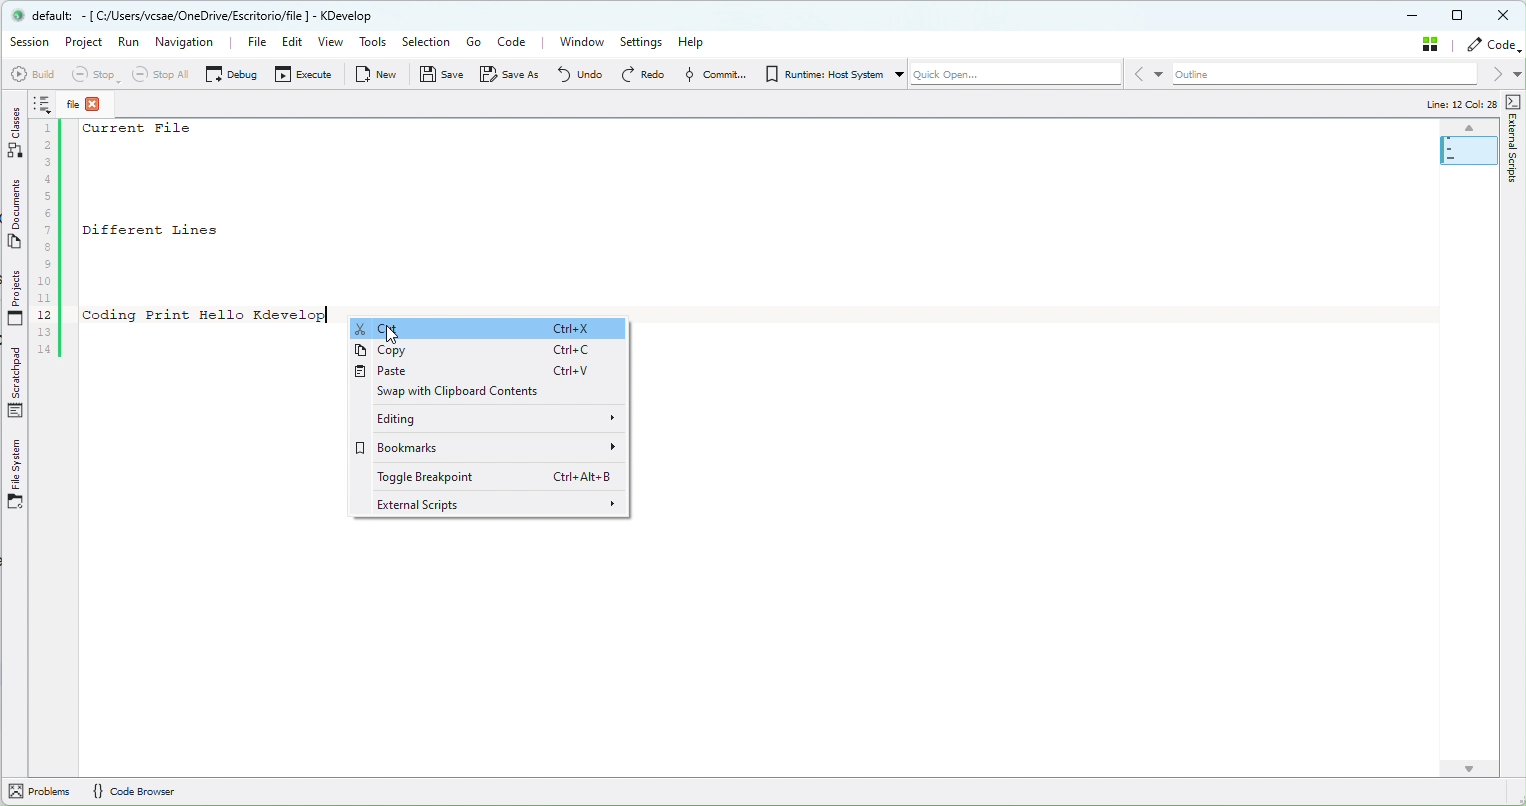 The image size is (1526, 806). What do you see at coordinates (374, 41) in the screenshot?
I see `Tools` at bounding box center [374, 41].